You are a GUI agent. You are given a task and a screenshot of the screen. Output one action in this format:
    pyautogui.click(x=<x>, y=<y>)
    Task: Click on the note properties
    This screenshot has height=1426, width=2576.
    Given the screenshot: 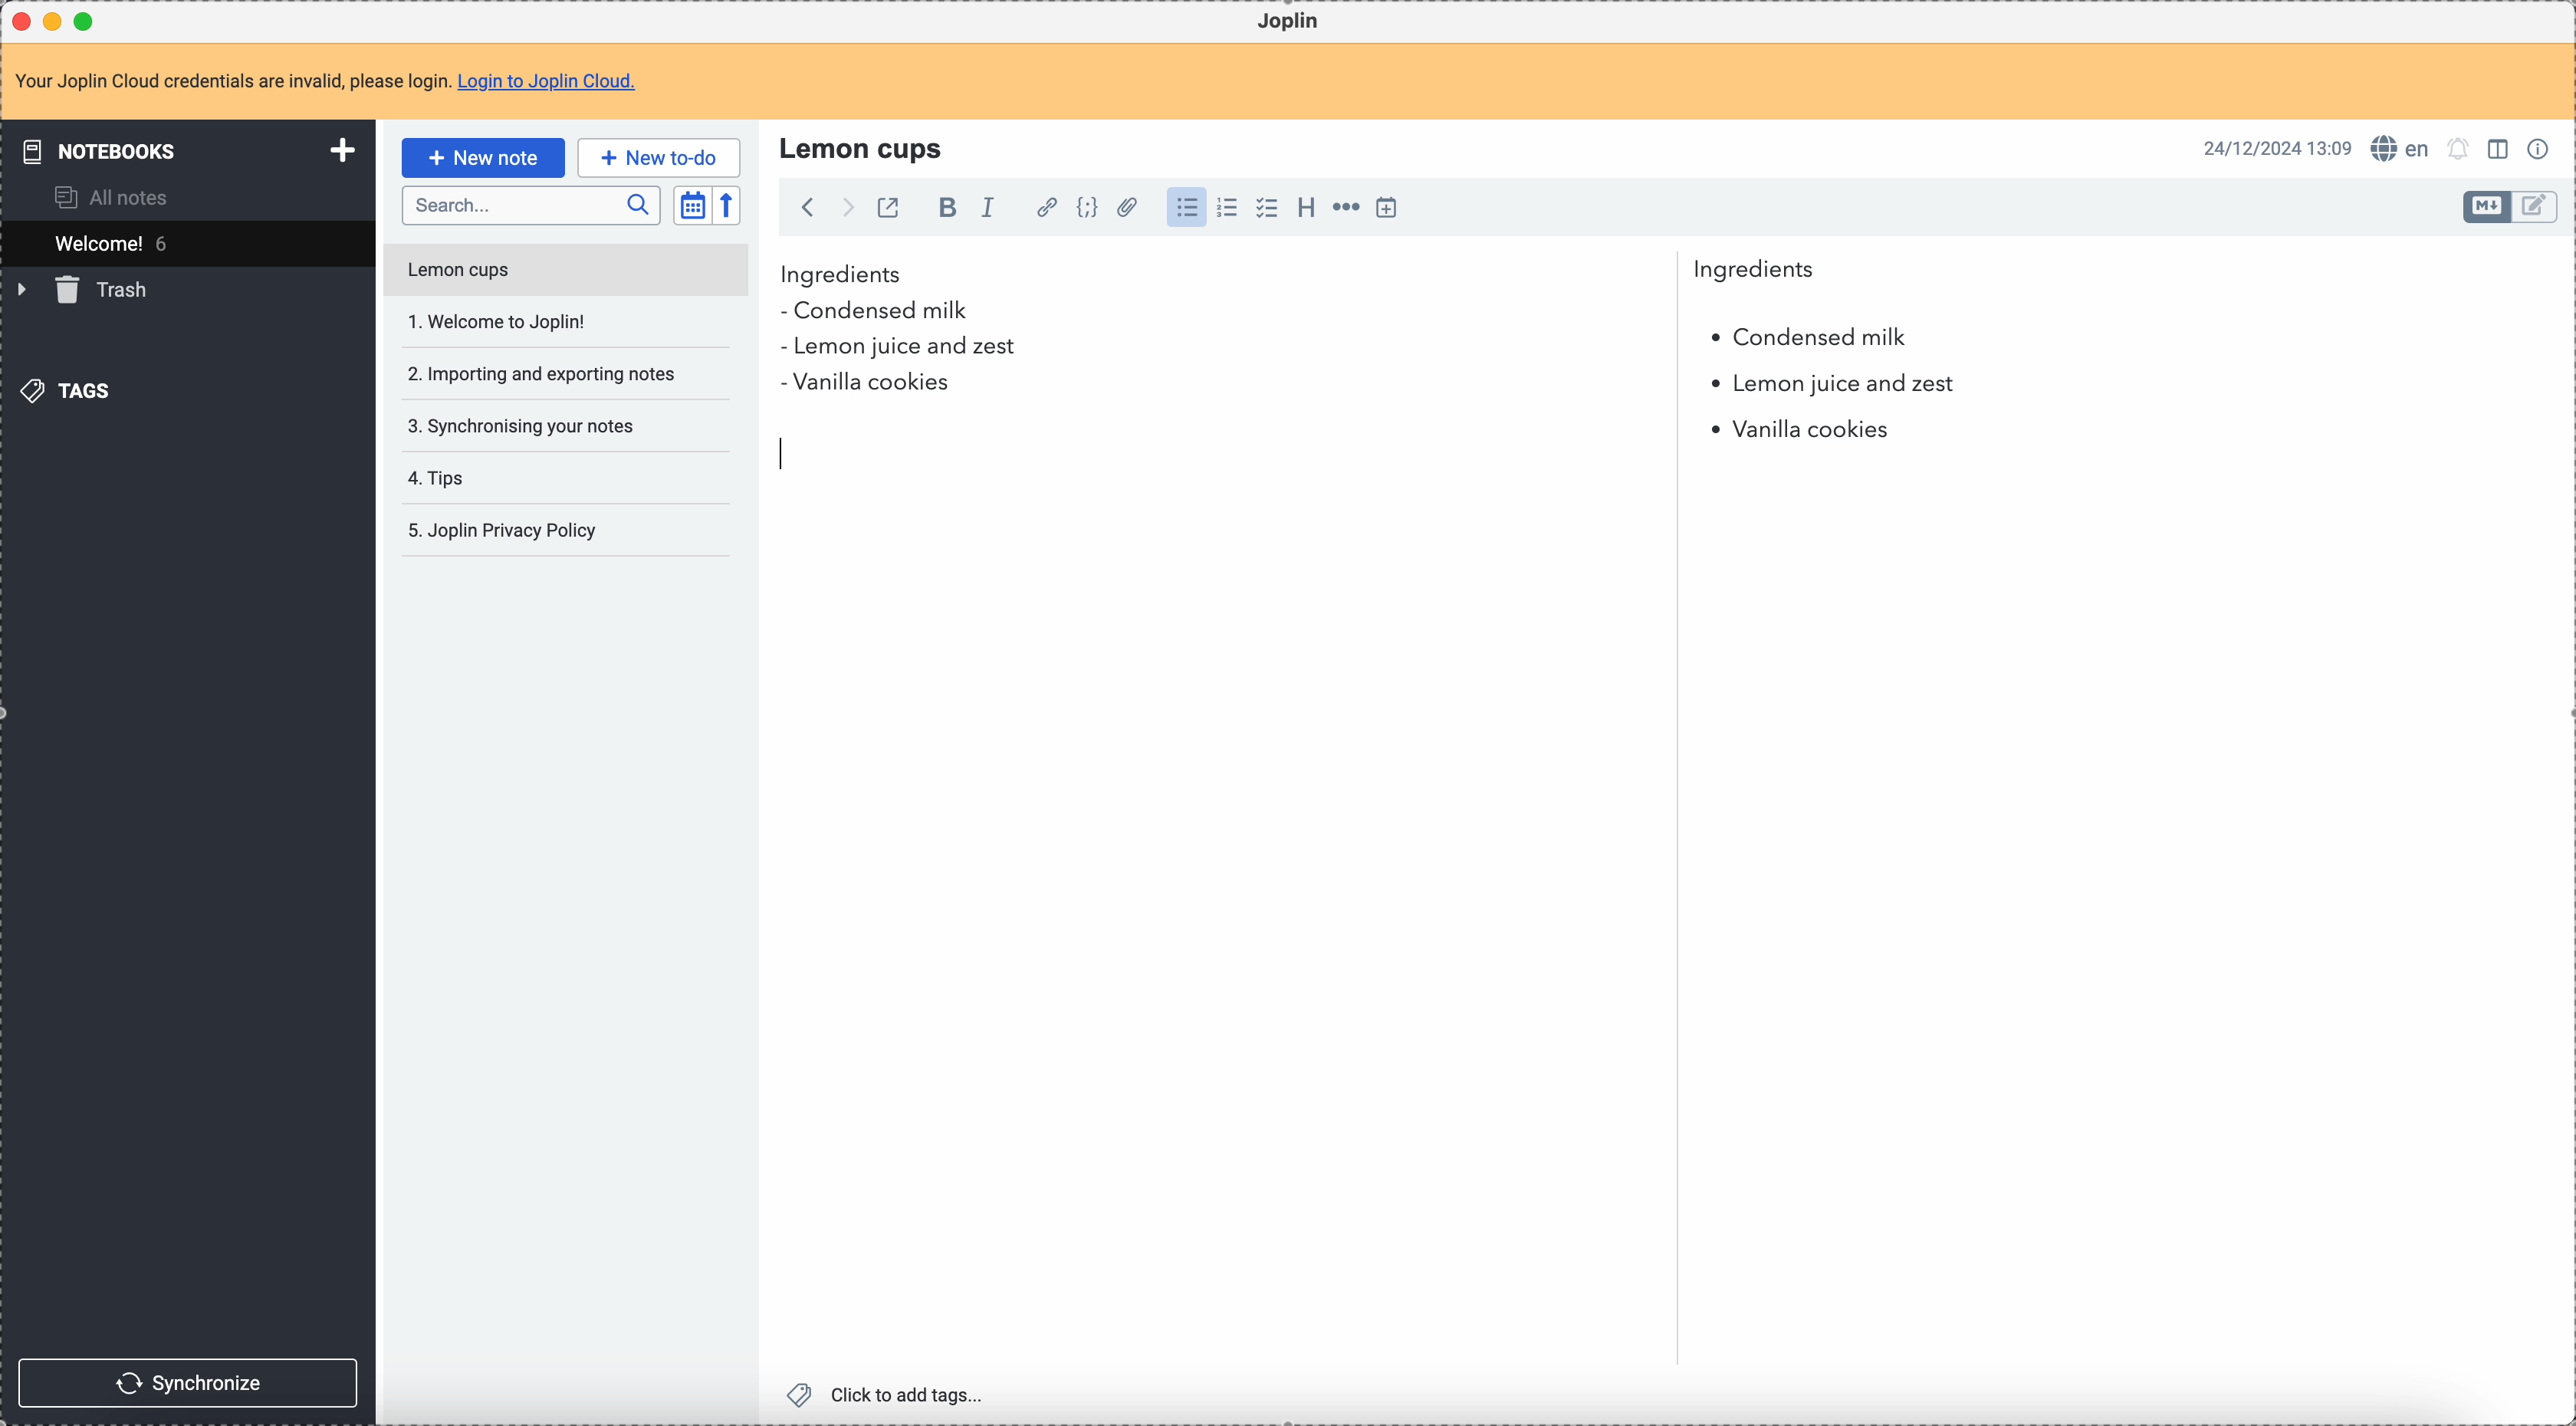 What is the action you would take?
    pyautogui.click(x=2542, y=147)
    